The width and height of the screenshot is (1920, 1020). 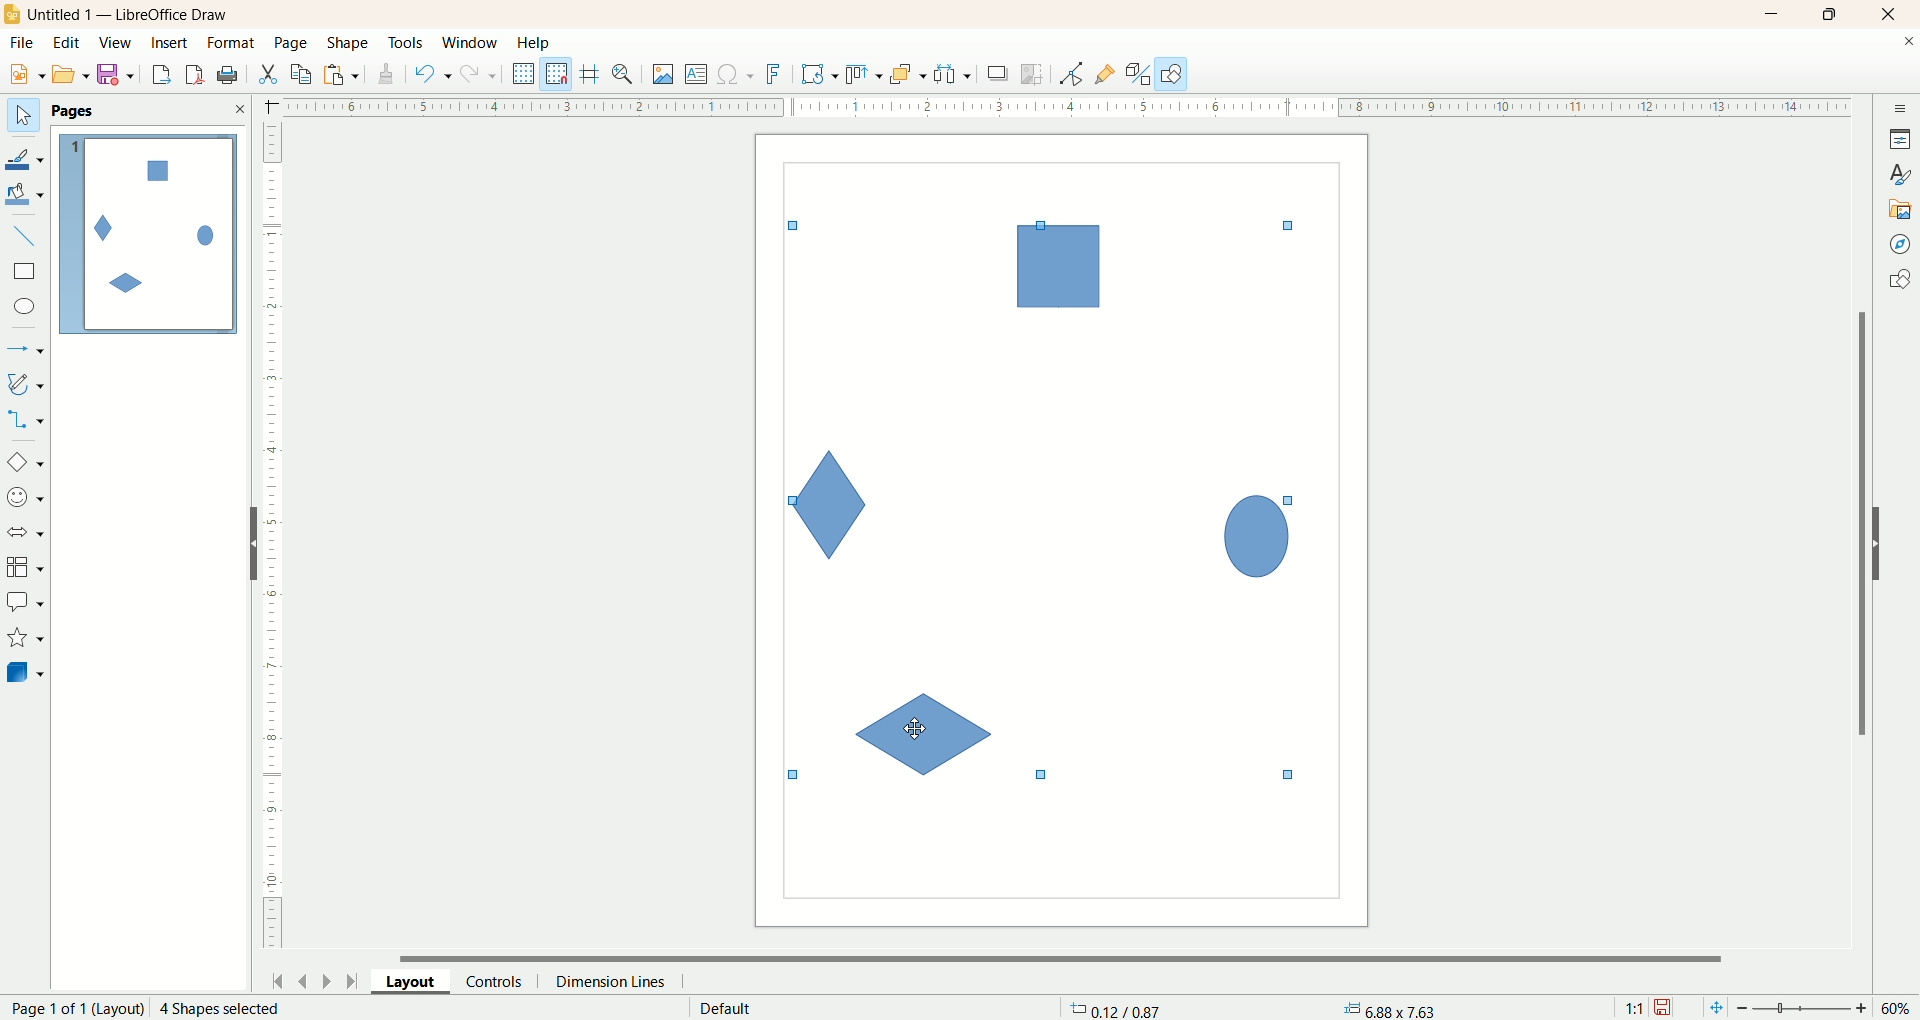 What do you see at coordinates (1053, 105) in the screenshot?
I see `scale bar` at bounding box center [1053, 105].